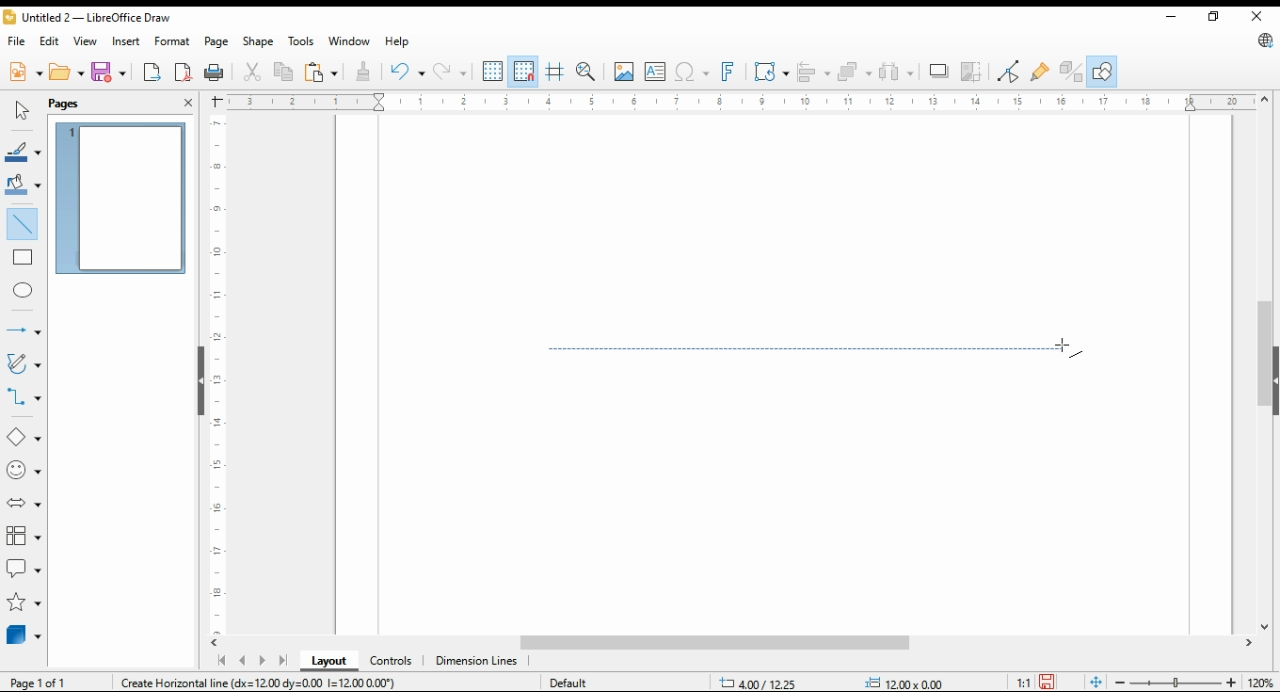 This screenshot has width=1280, height=692. Describe the element at coordinates (25, 436) in the screenshot. I see `simple shapes` at that location.